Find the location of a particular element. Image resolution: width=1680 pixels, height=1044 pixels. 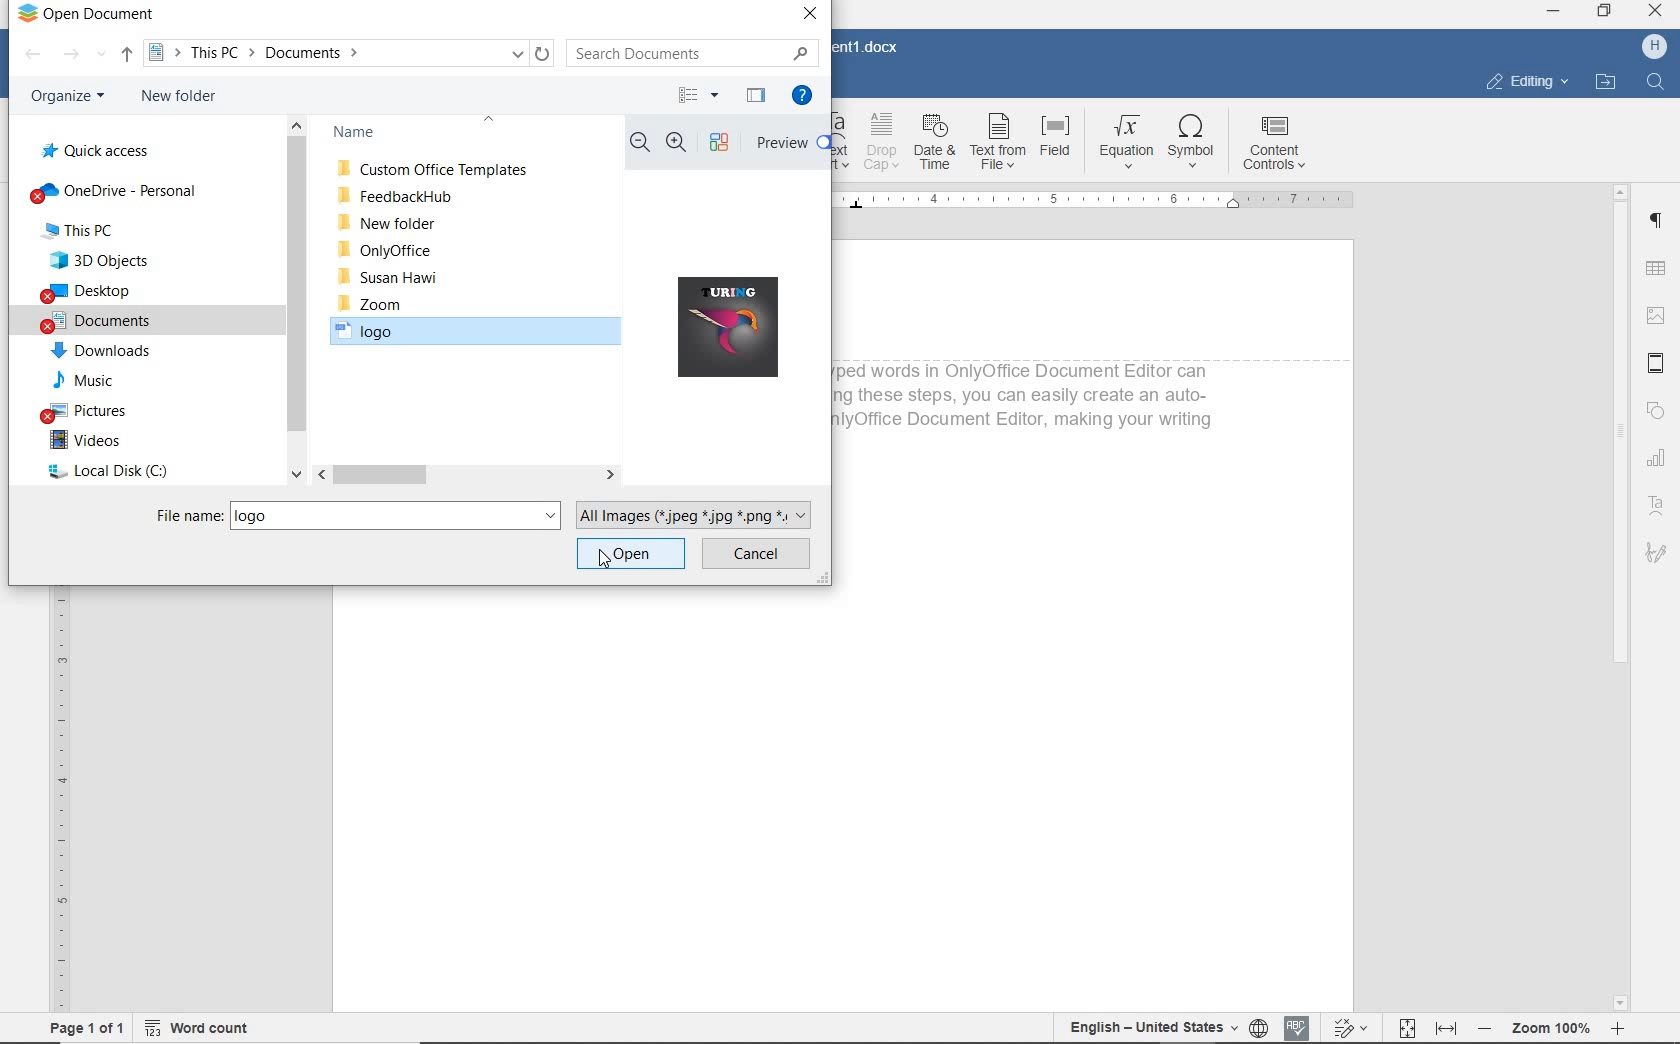

CLOSE is located at coordinates (1653, 10).